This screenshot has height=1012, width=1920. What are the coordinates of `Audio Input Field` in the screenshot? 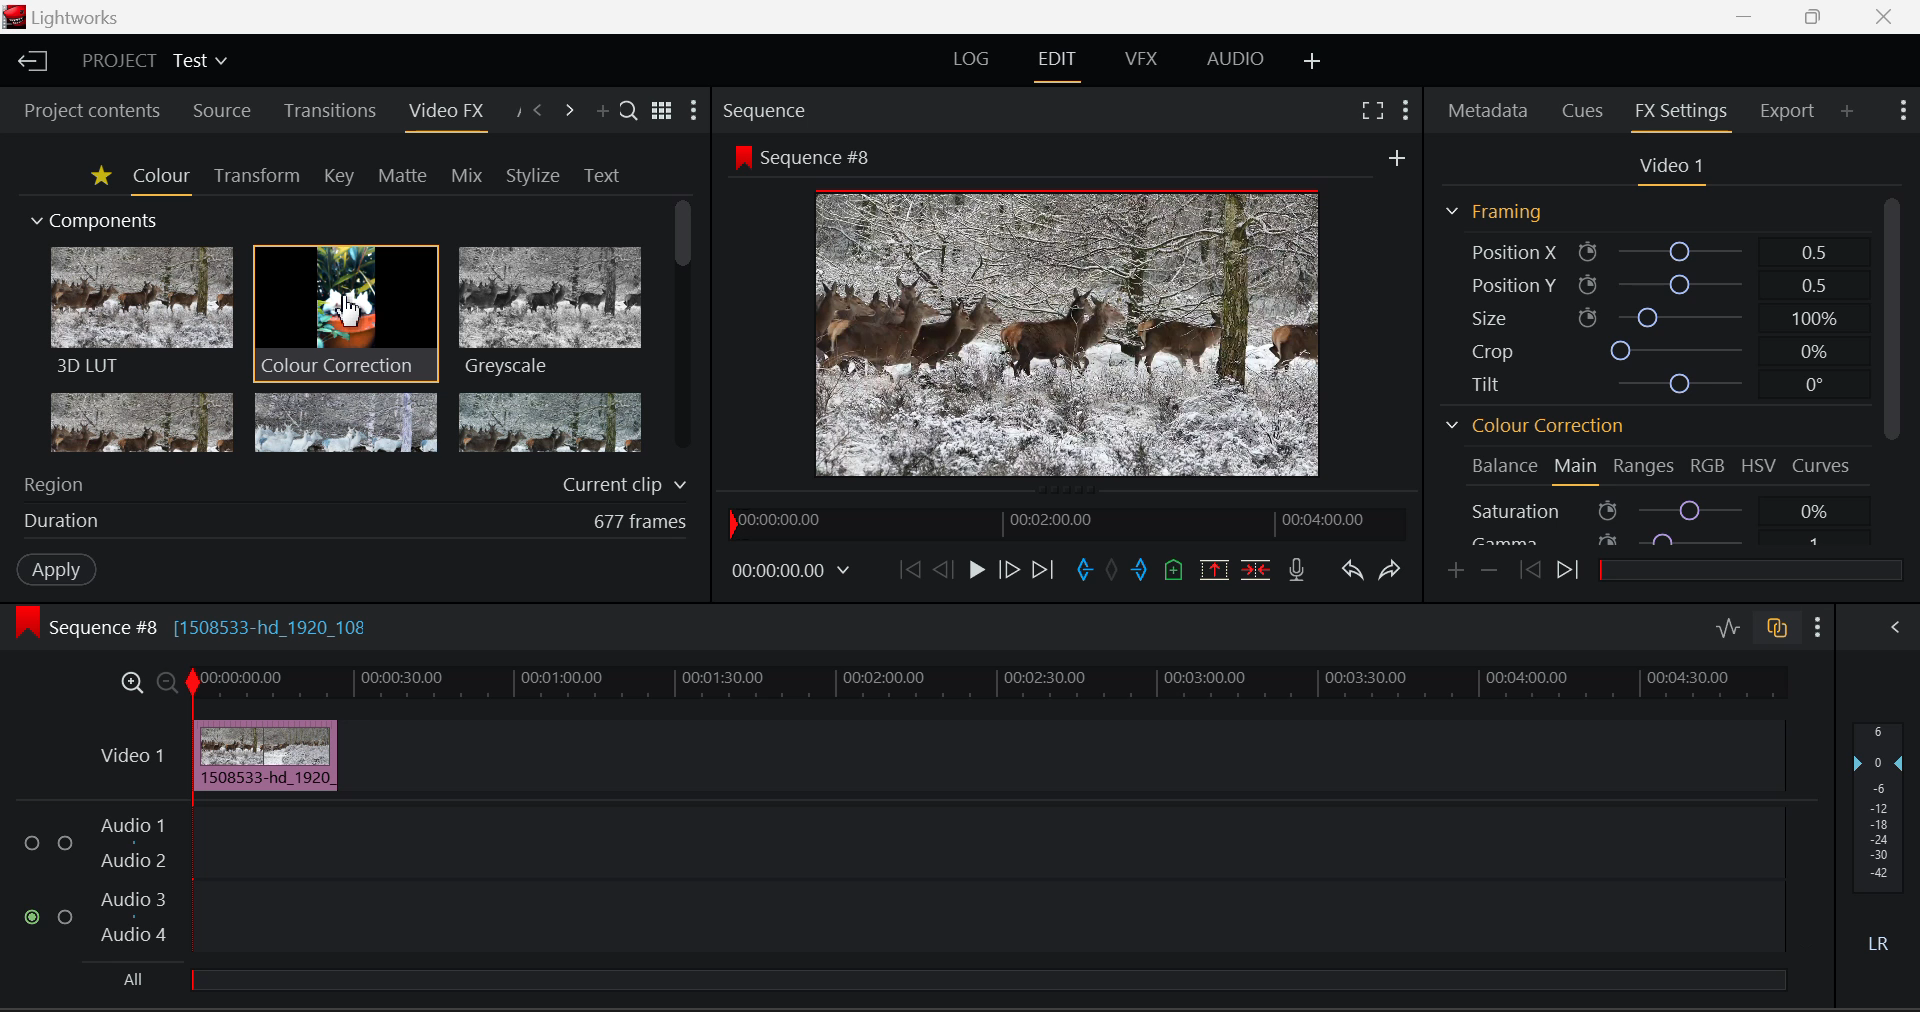 It's located at (986, 840).